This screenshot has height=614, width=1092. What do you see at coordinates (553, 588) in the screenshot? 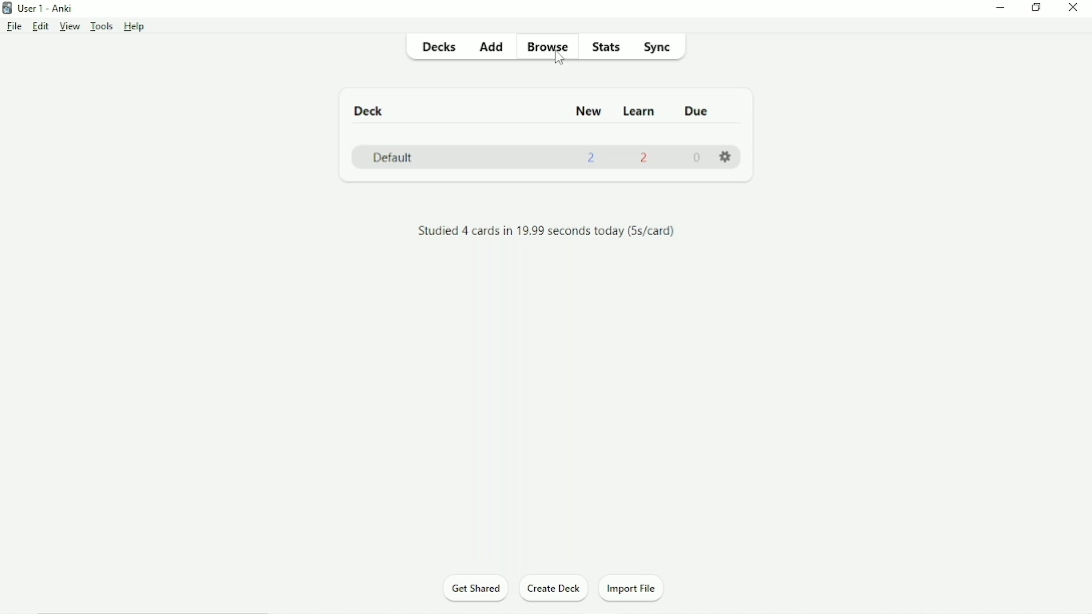
I see `Create Deck` at bounding box center [553, 588].